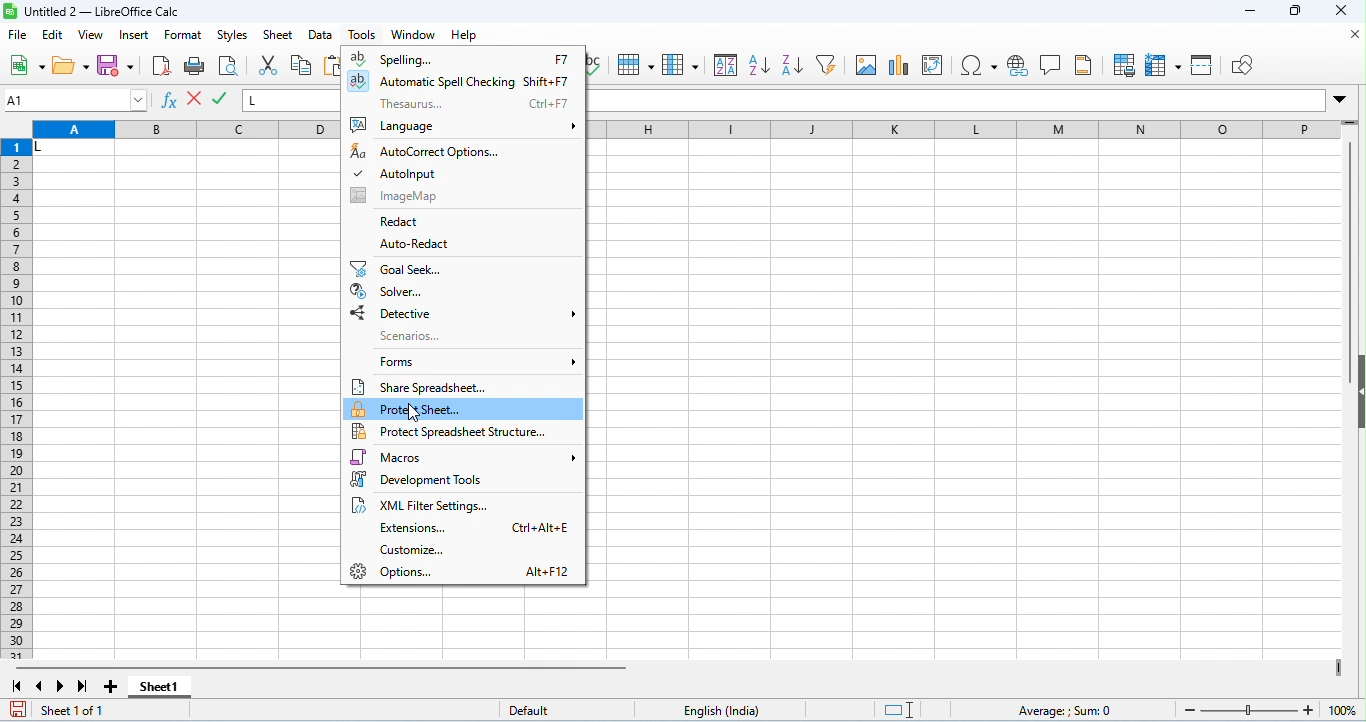  I want to click on protect spreadsheet structure, so click(457, 432).